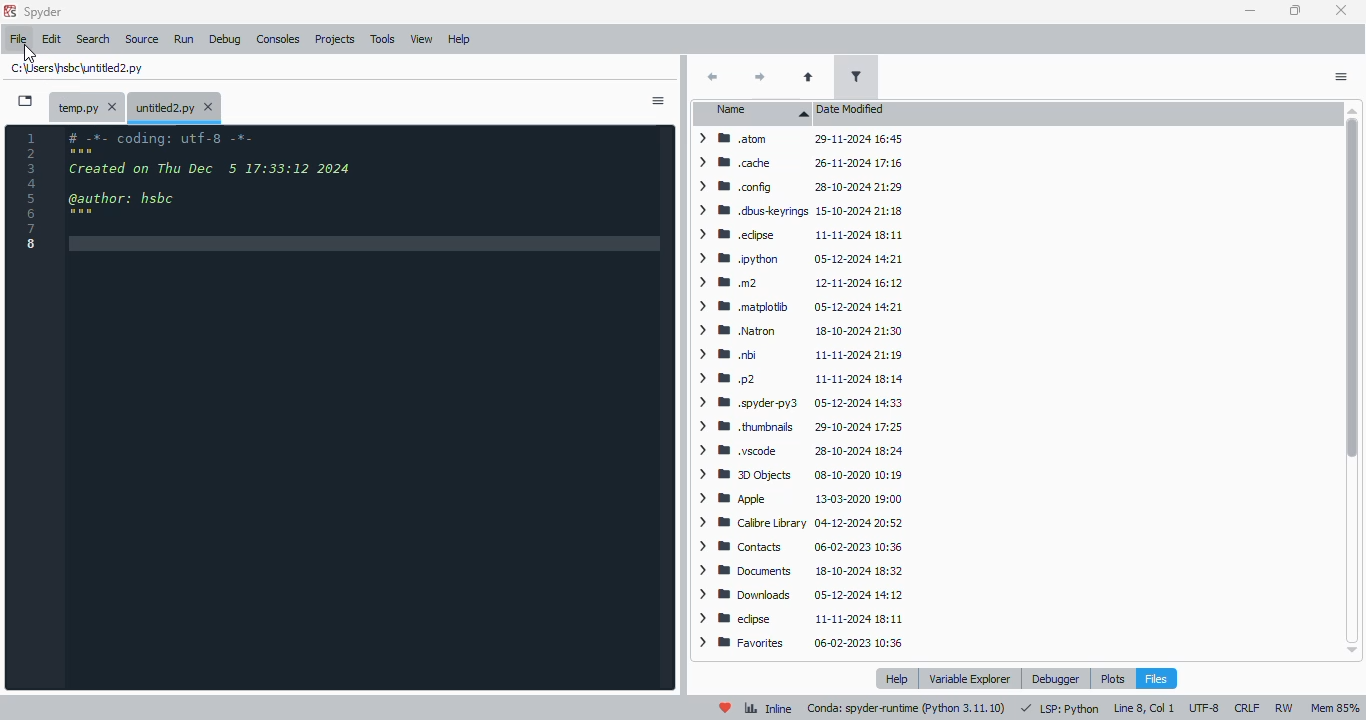  Describe the element at coordinates (800, 258) in the screenshot. I see `> WM python 05-12-2024 14:21` at that location.